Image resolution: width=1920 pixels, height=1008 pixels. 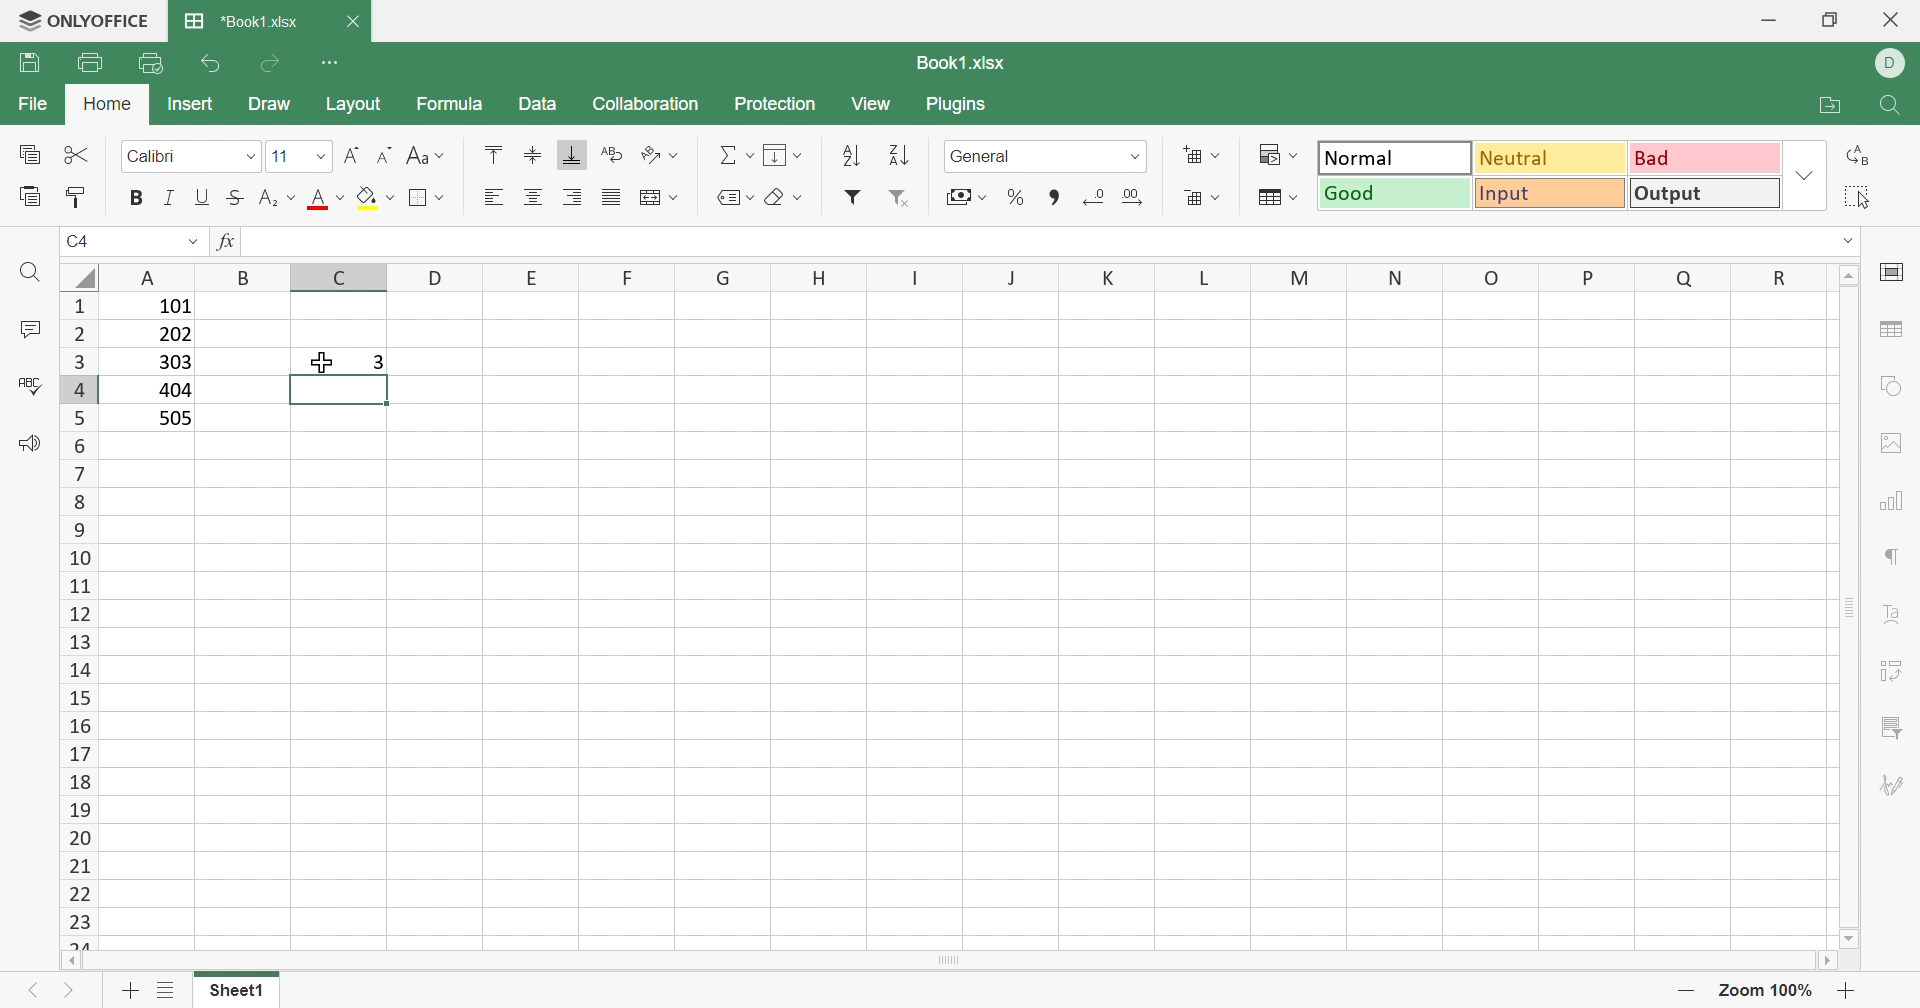 I want to click on 11, so click(x=279, y=156).